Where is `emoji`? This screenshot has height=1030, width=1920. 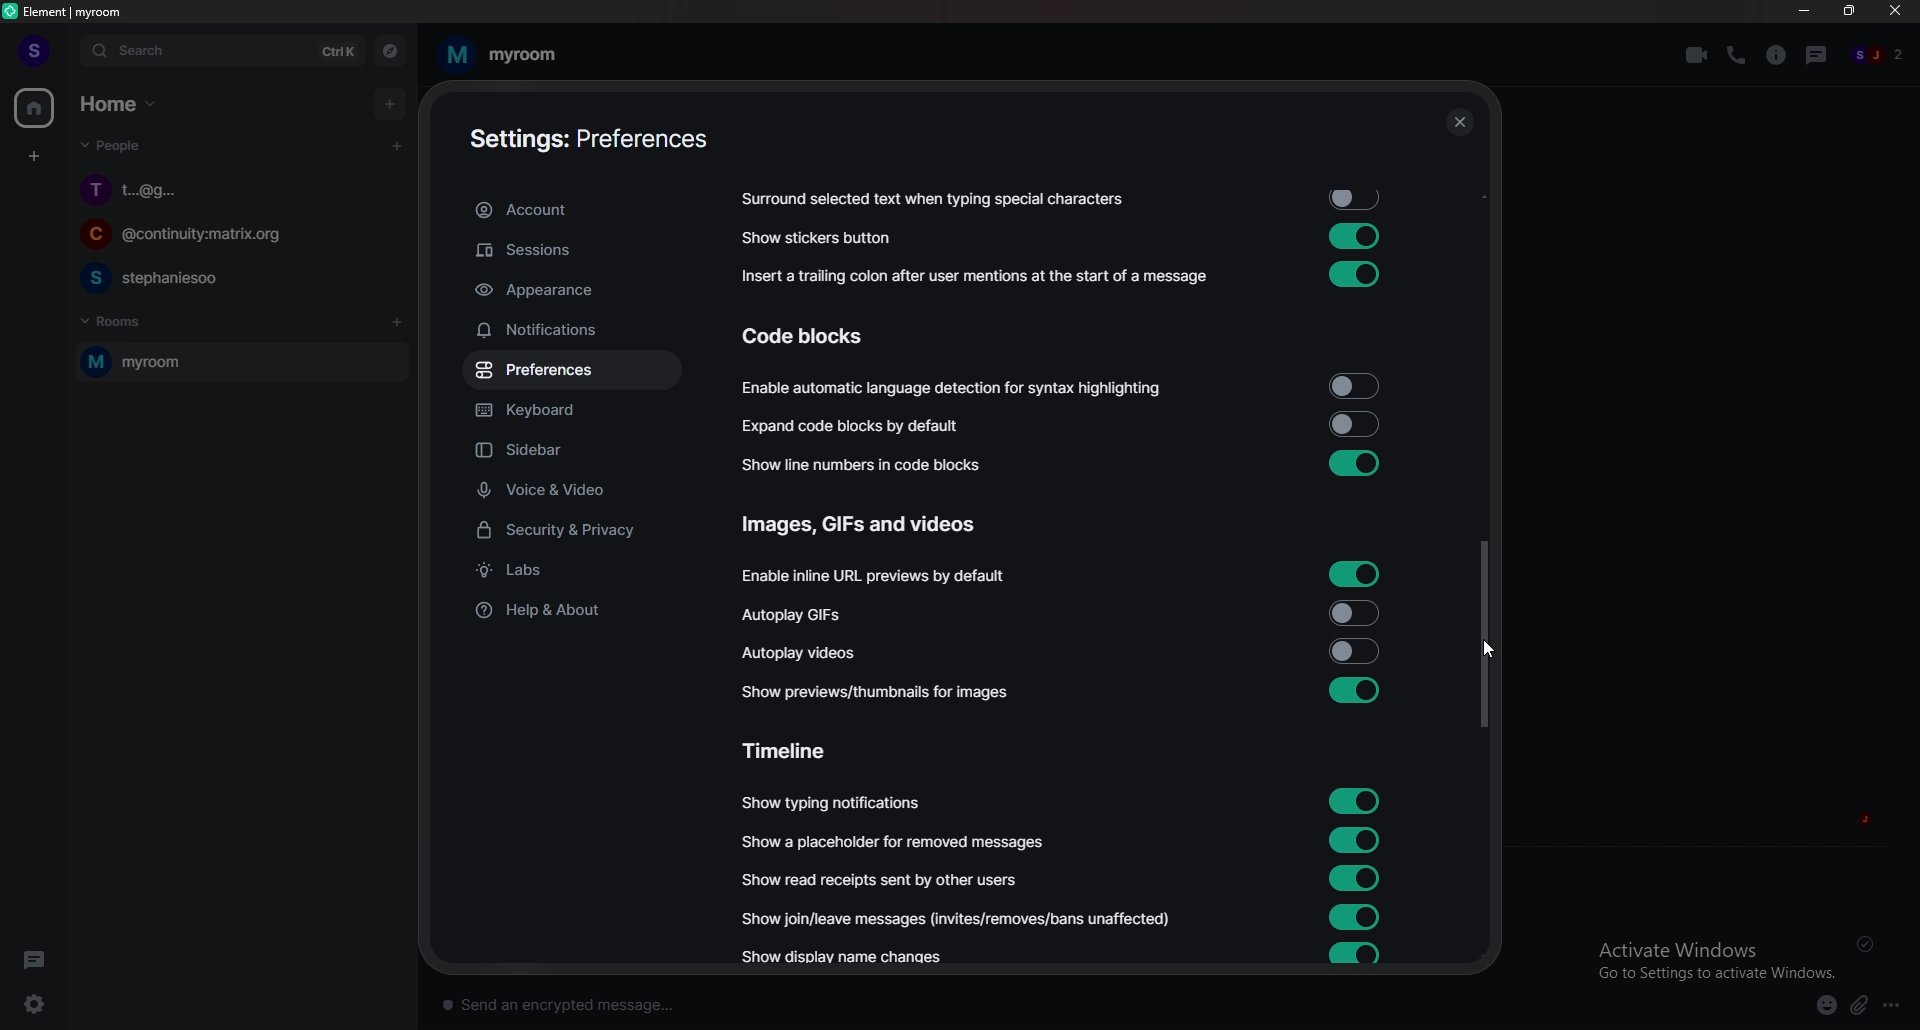
emoji is located at coordinates (1818, 1004).